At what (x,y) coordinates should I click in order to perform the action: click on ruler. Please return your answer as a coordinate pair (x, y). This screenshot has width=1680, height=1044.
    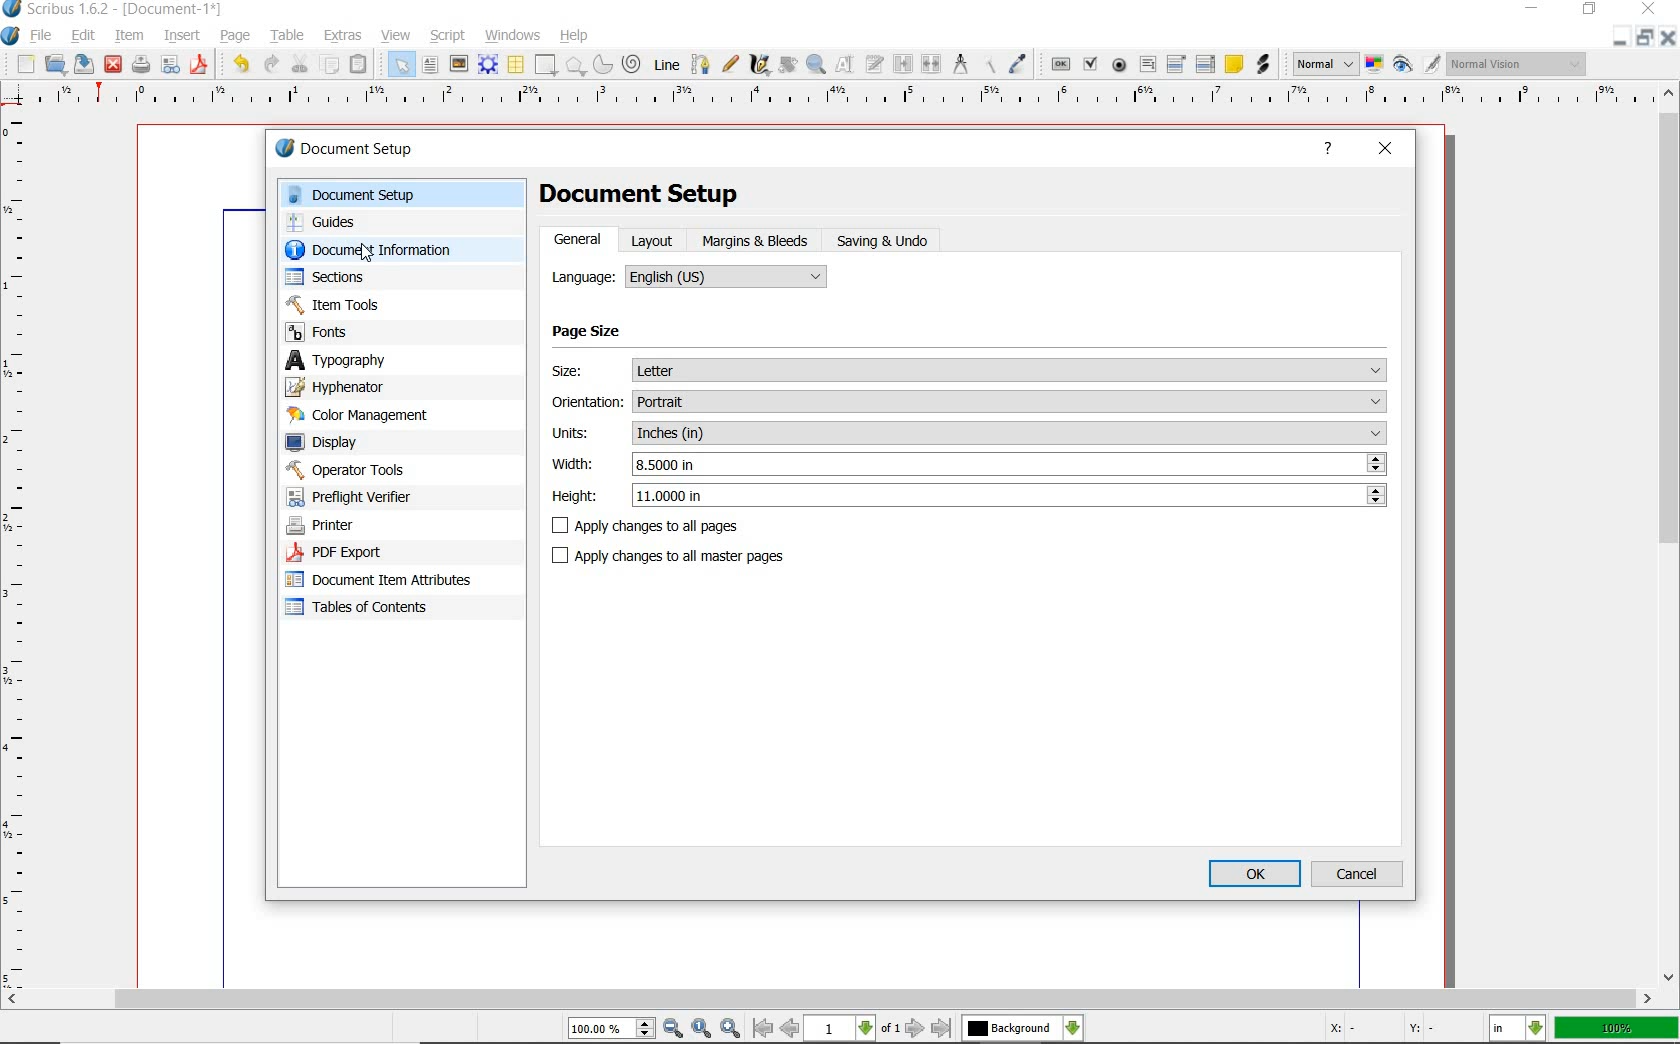
    Looking at the image, I should click on (21, 548).